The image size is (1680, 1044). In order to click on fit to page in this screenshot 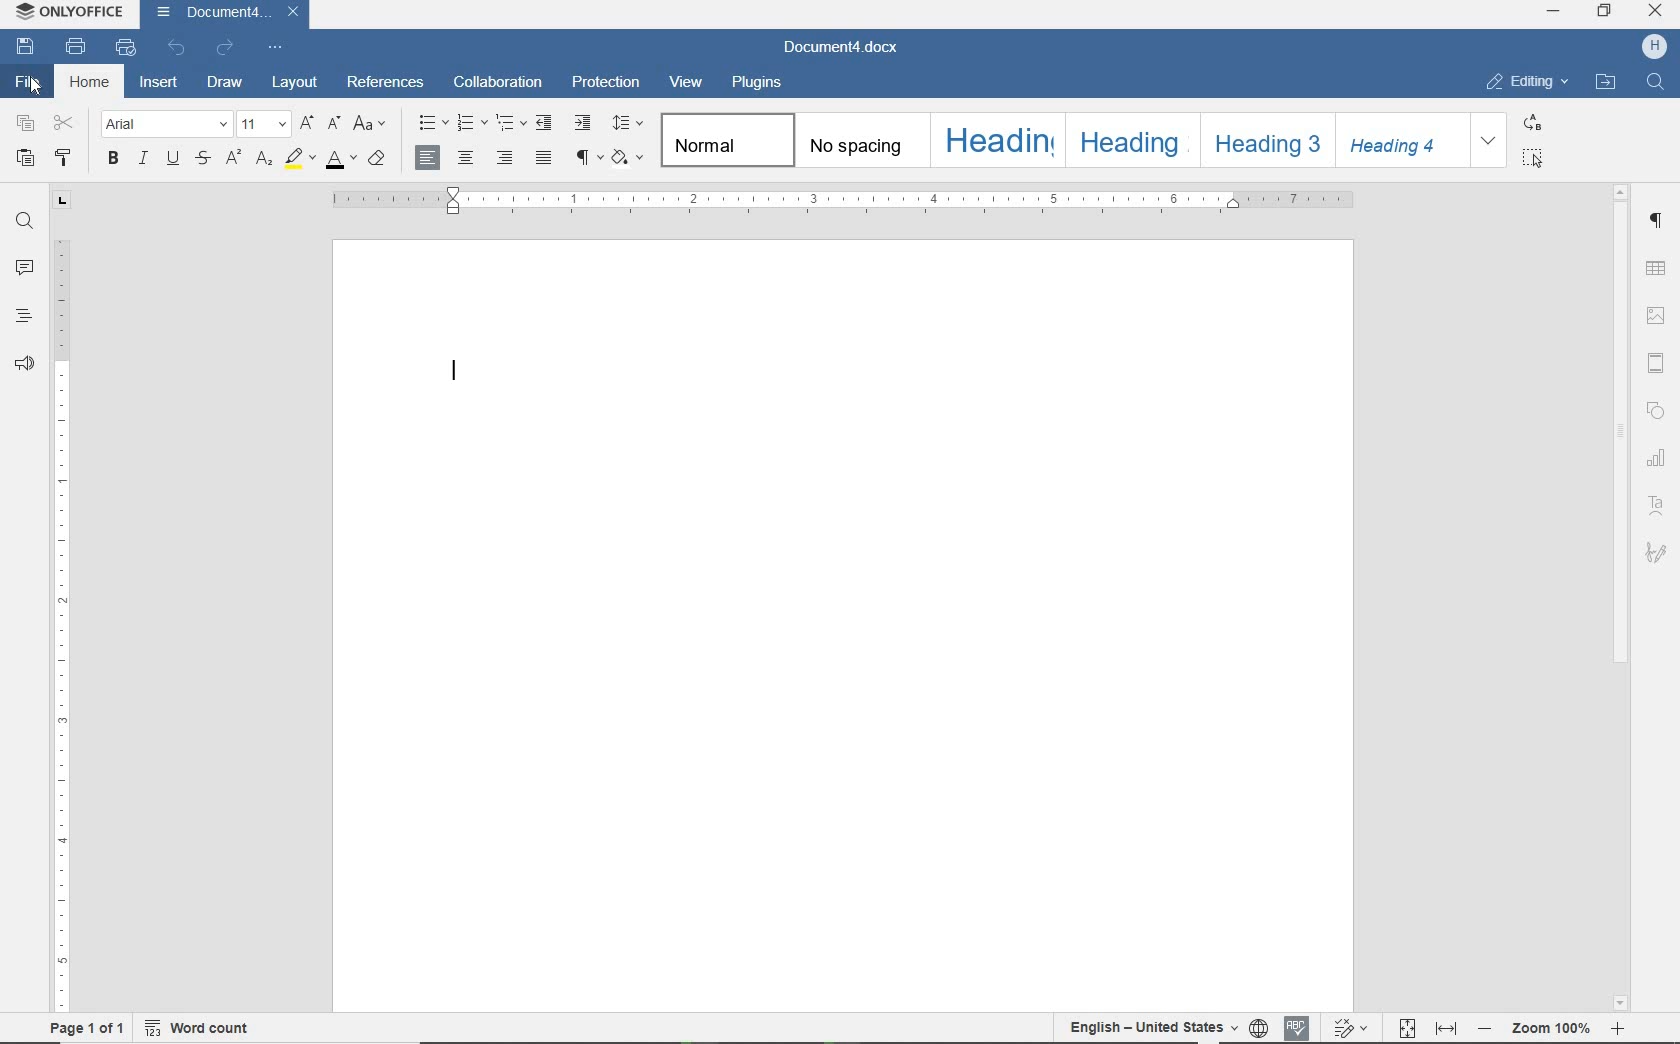, I will do `click(1406, 1029)`.